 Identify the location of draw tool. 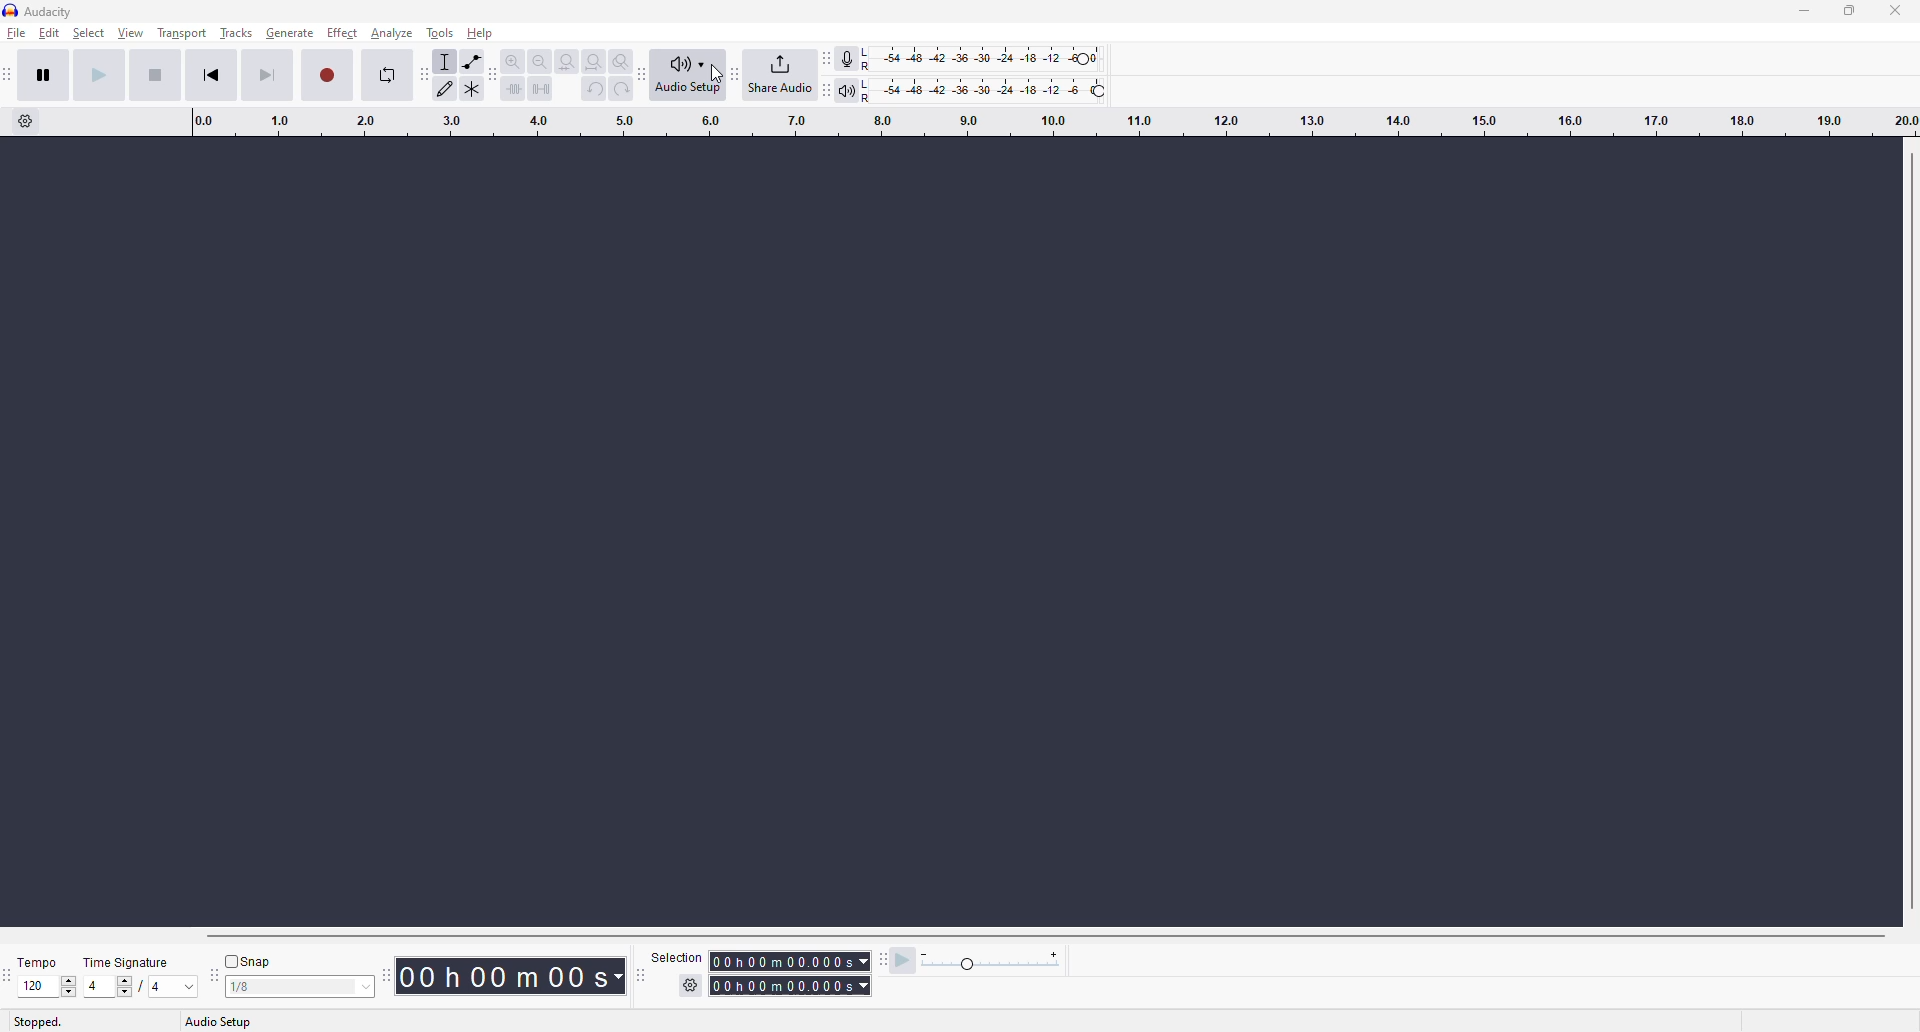
(443, 88).